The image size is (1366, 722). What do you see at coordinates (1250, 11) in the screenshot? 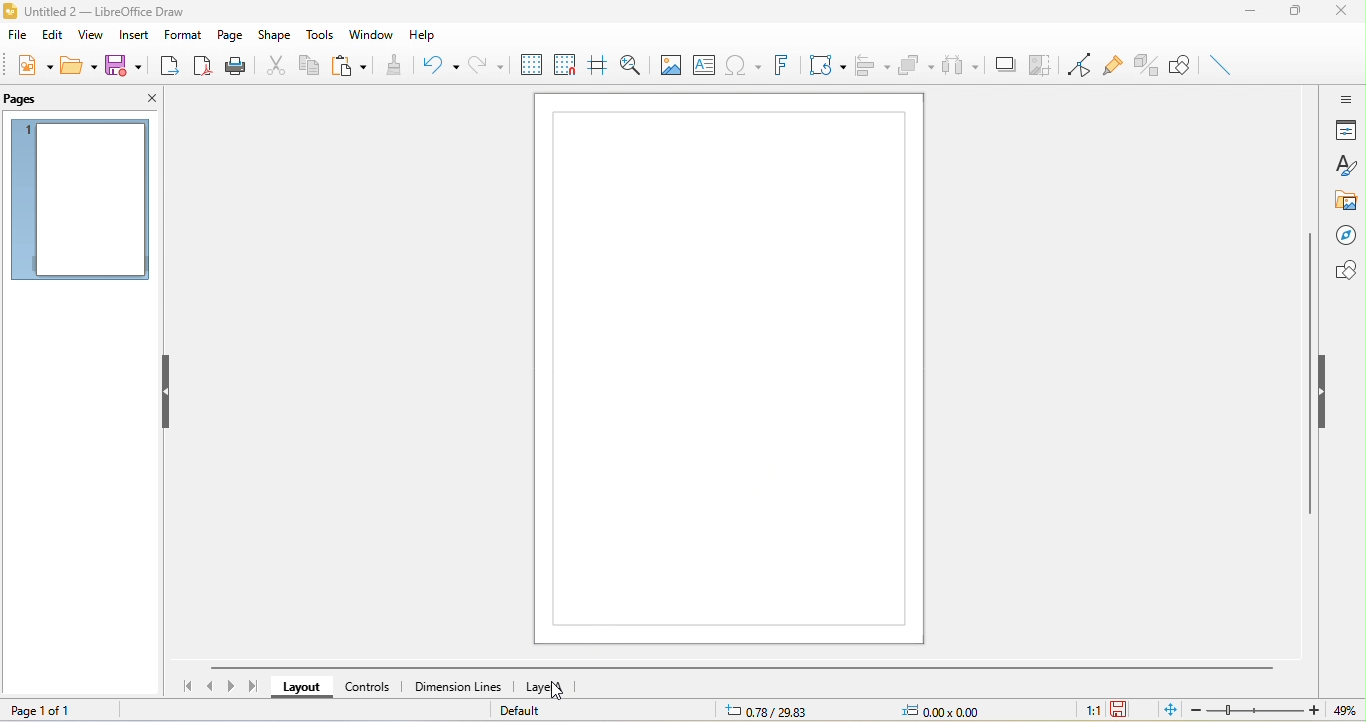
I see `minimize` at bounding box center [1250, 11].